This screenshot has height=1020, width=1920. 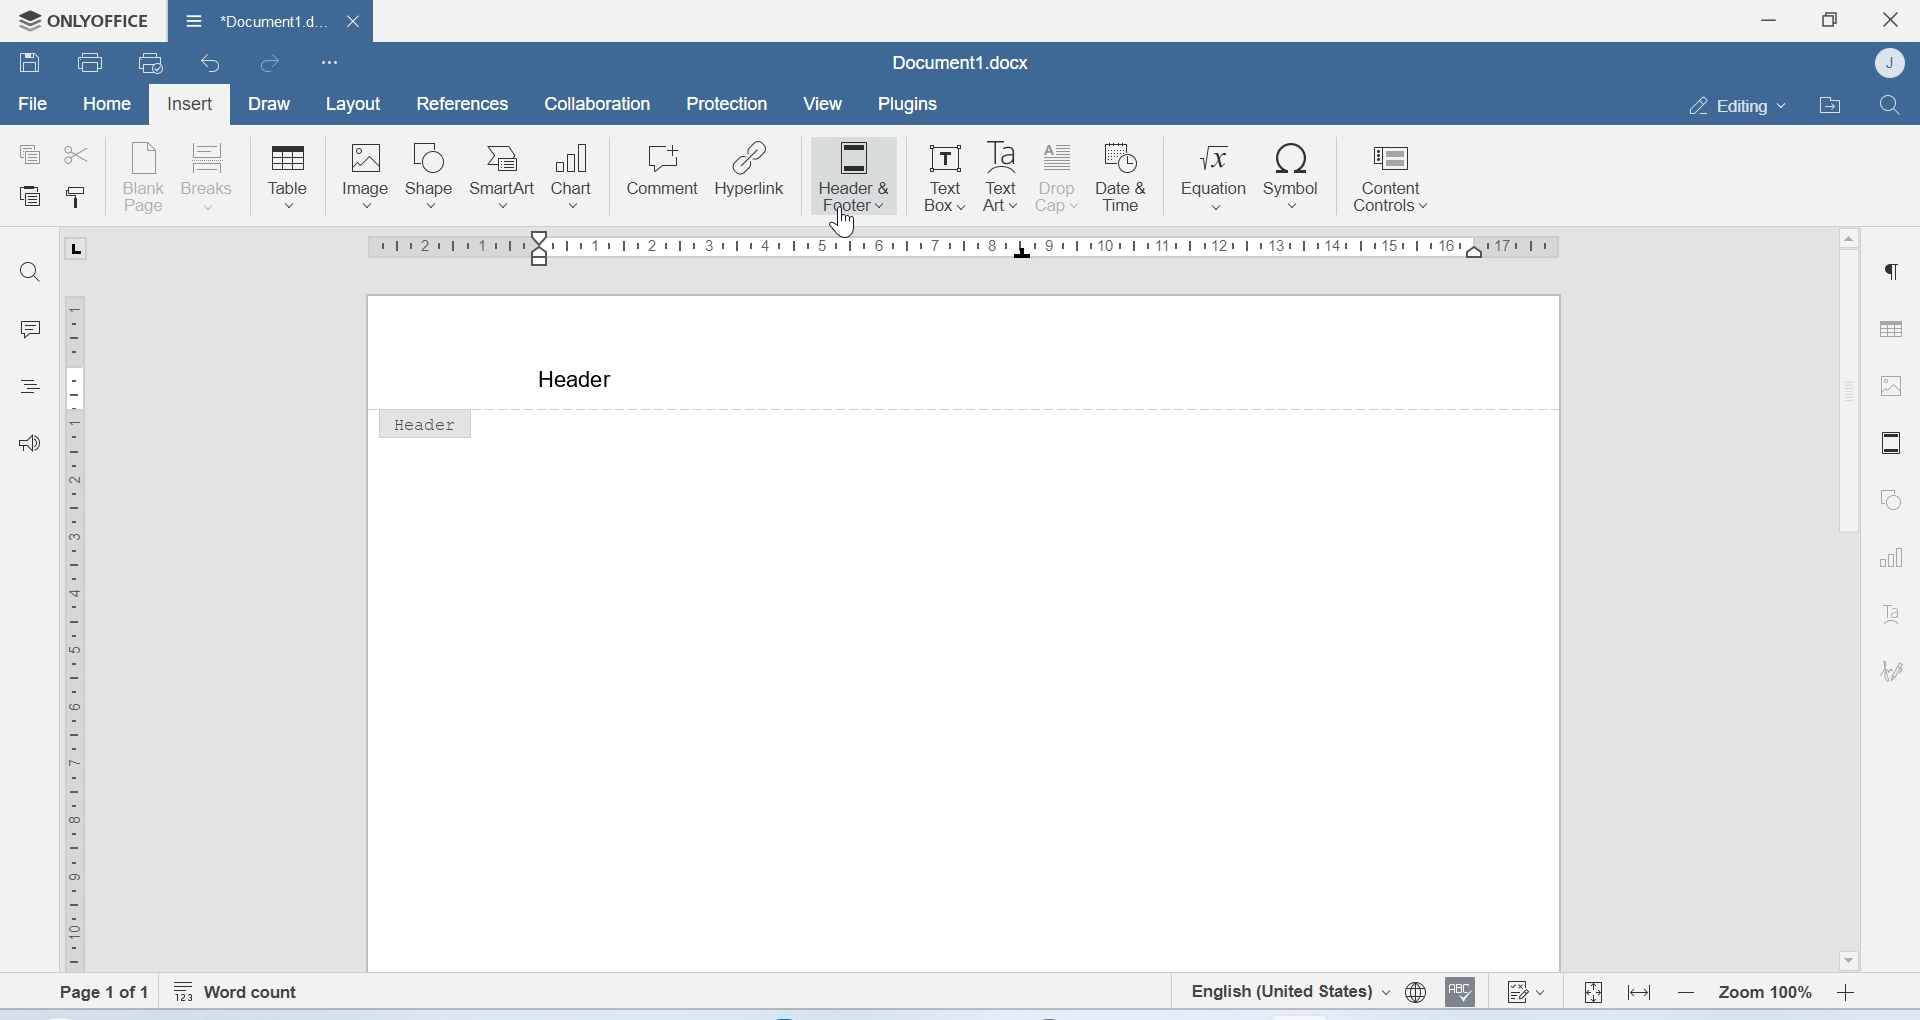 I want to click on Comments, so click(x=31, y=329).